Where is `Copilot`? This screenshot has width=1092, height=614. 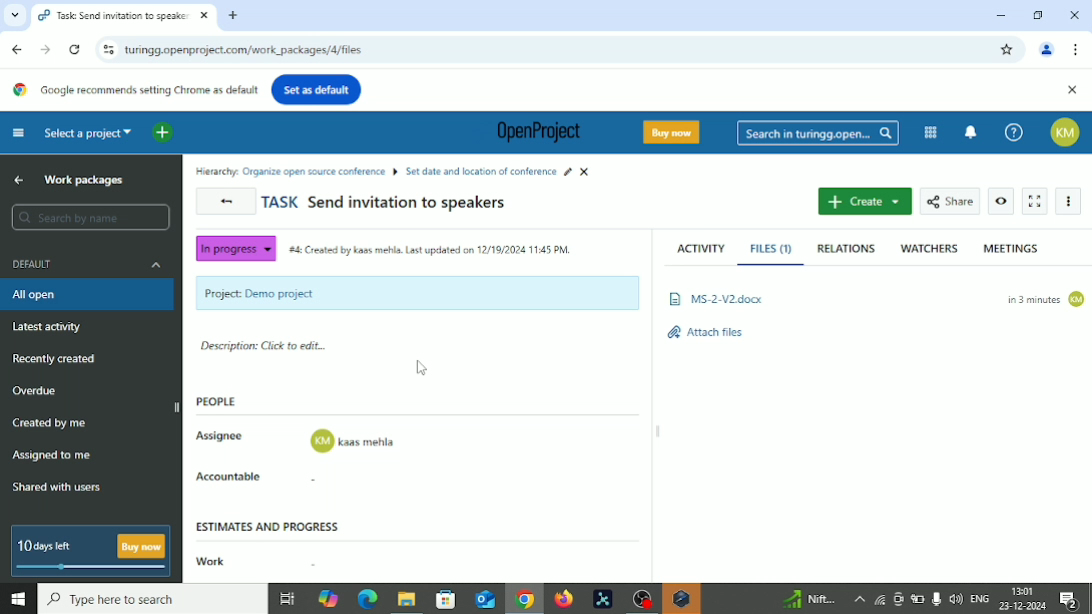
Copilot is located at coordinates (330, 597).